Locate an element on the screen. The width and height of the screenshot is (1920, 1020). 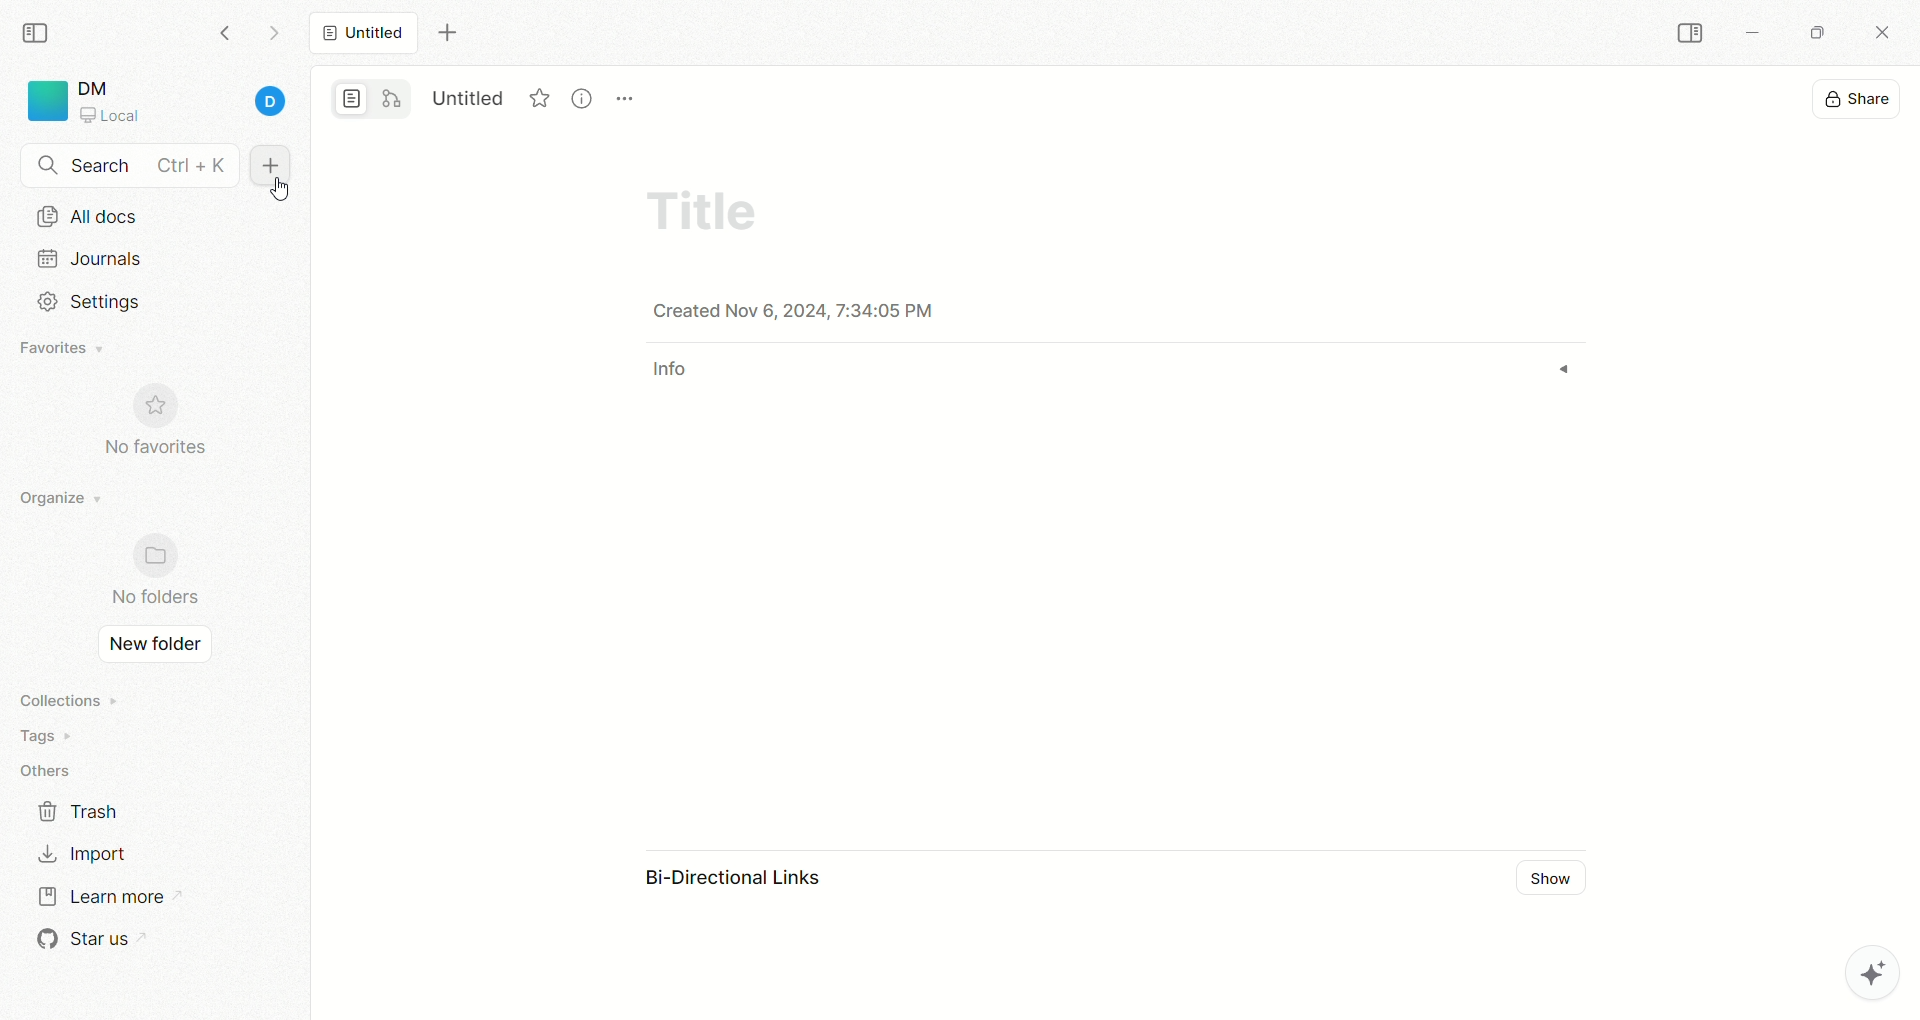
AFFiNE AI is located at coordinates (1851, 968).